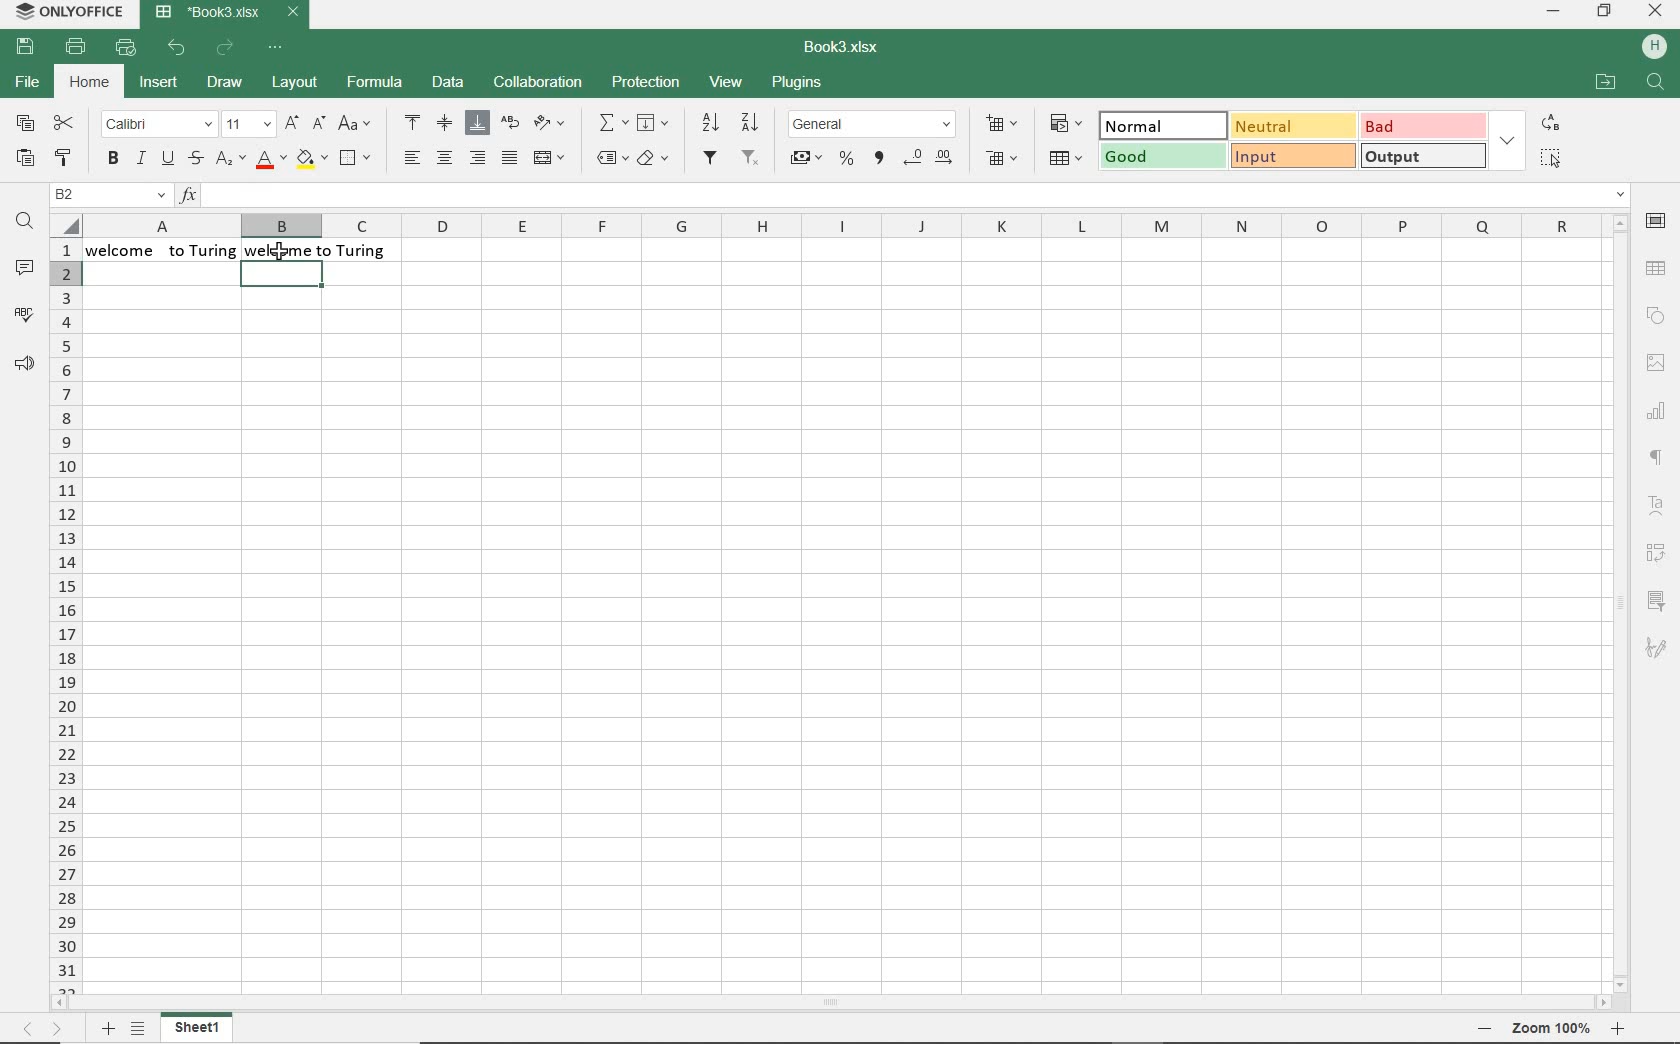  Describe the element at coordinates (753, 160) in the screenshot. I see `remove filter` at that location.